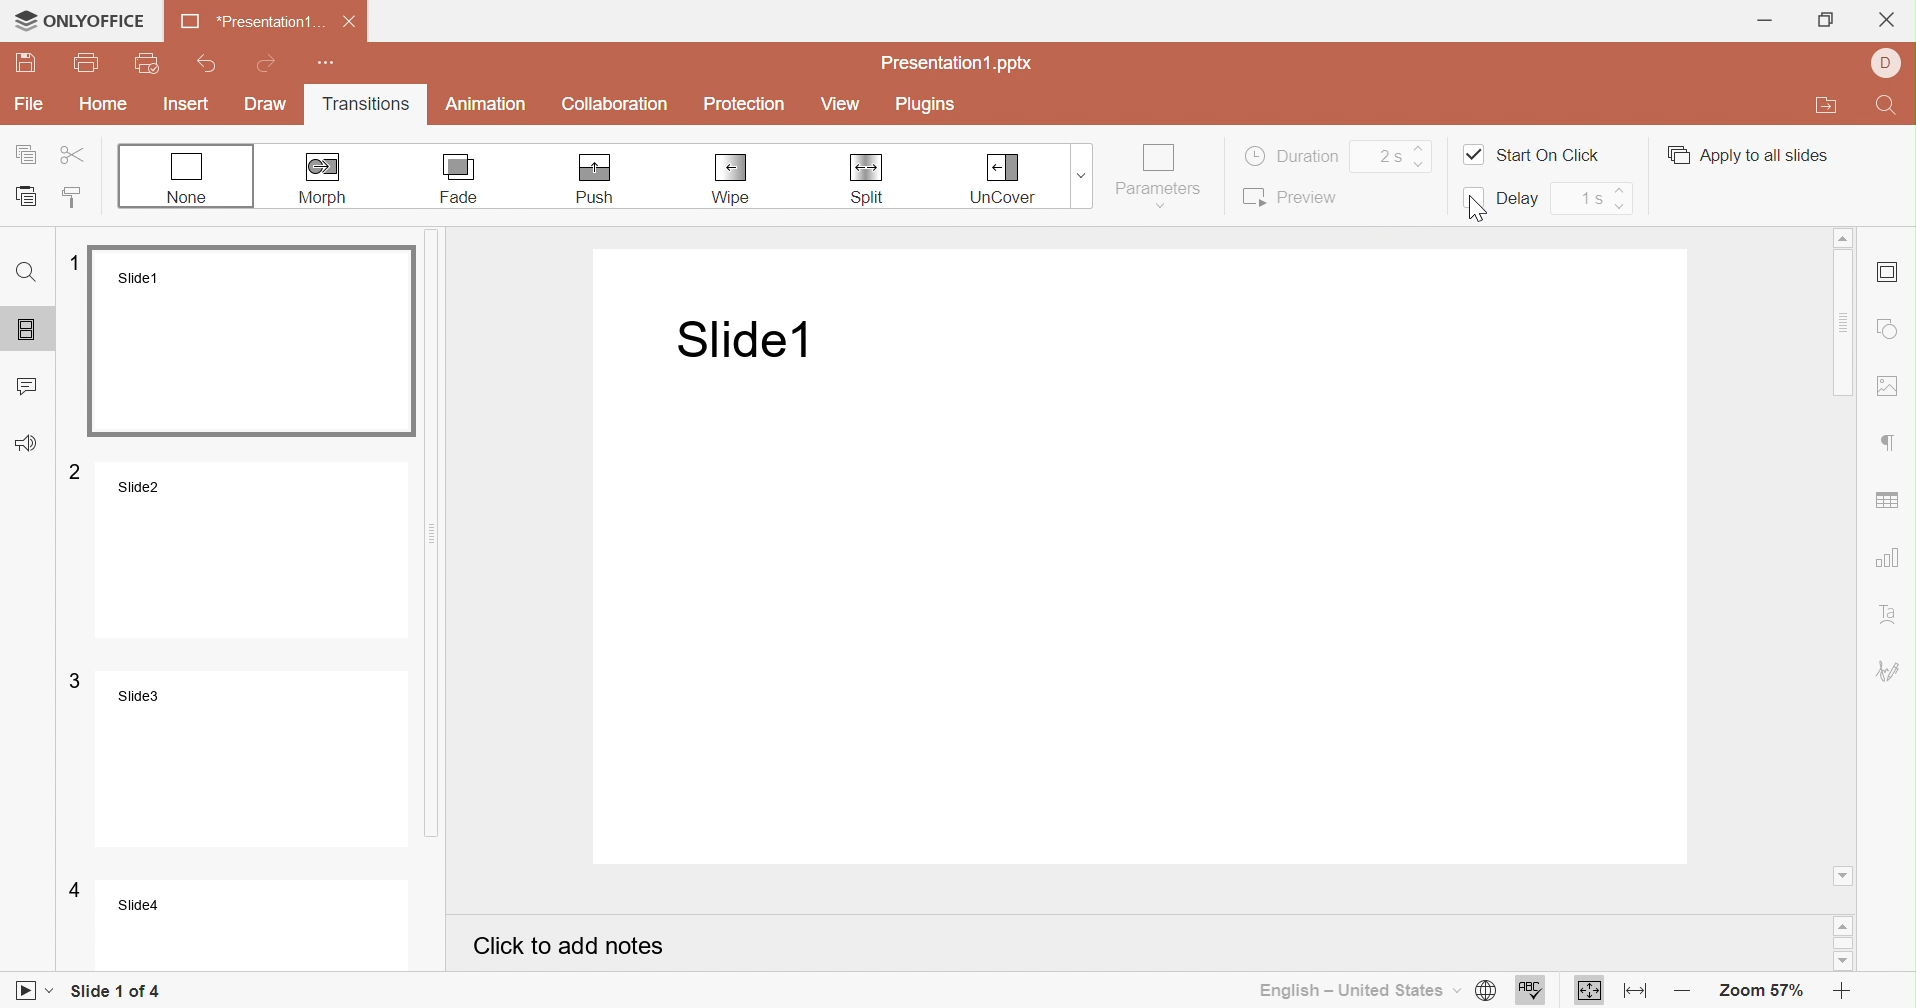 This screenshot has width=1916, height=1008. What do you see at coordinates (29, 271) in the screenshot?
I see `Find` at bounding box center [29, 271].